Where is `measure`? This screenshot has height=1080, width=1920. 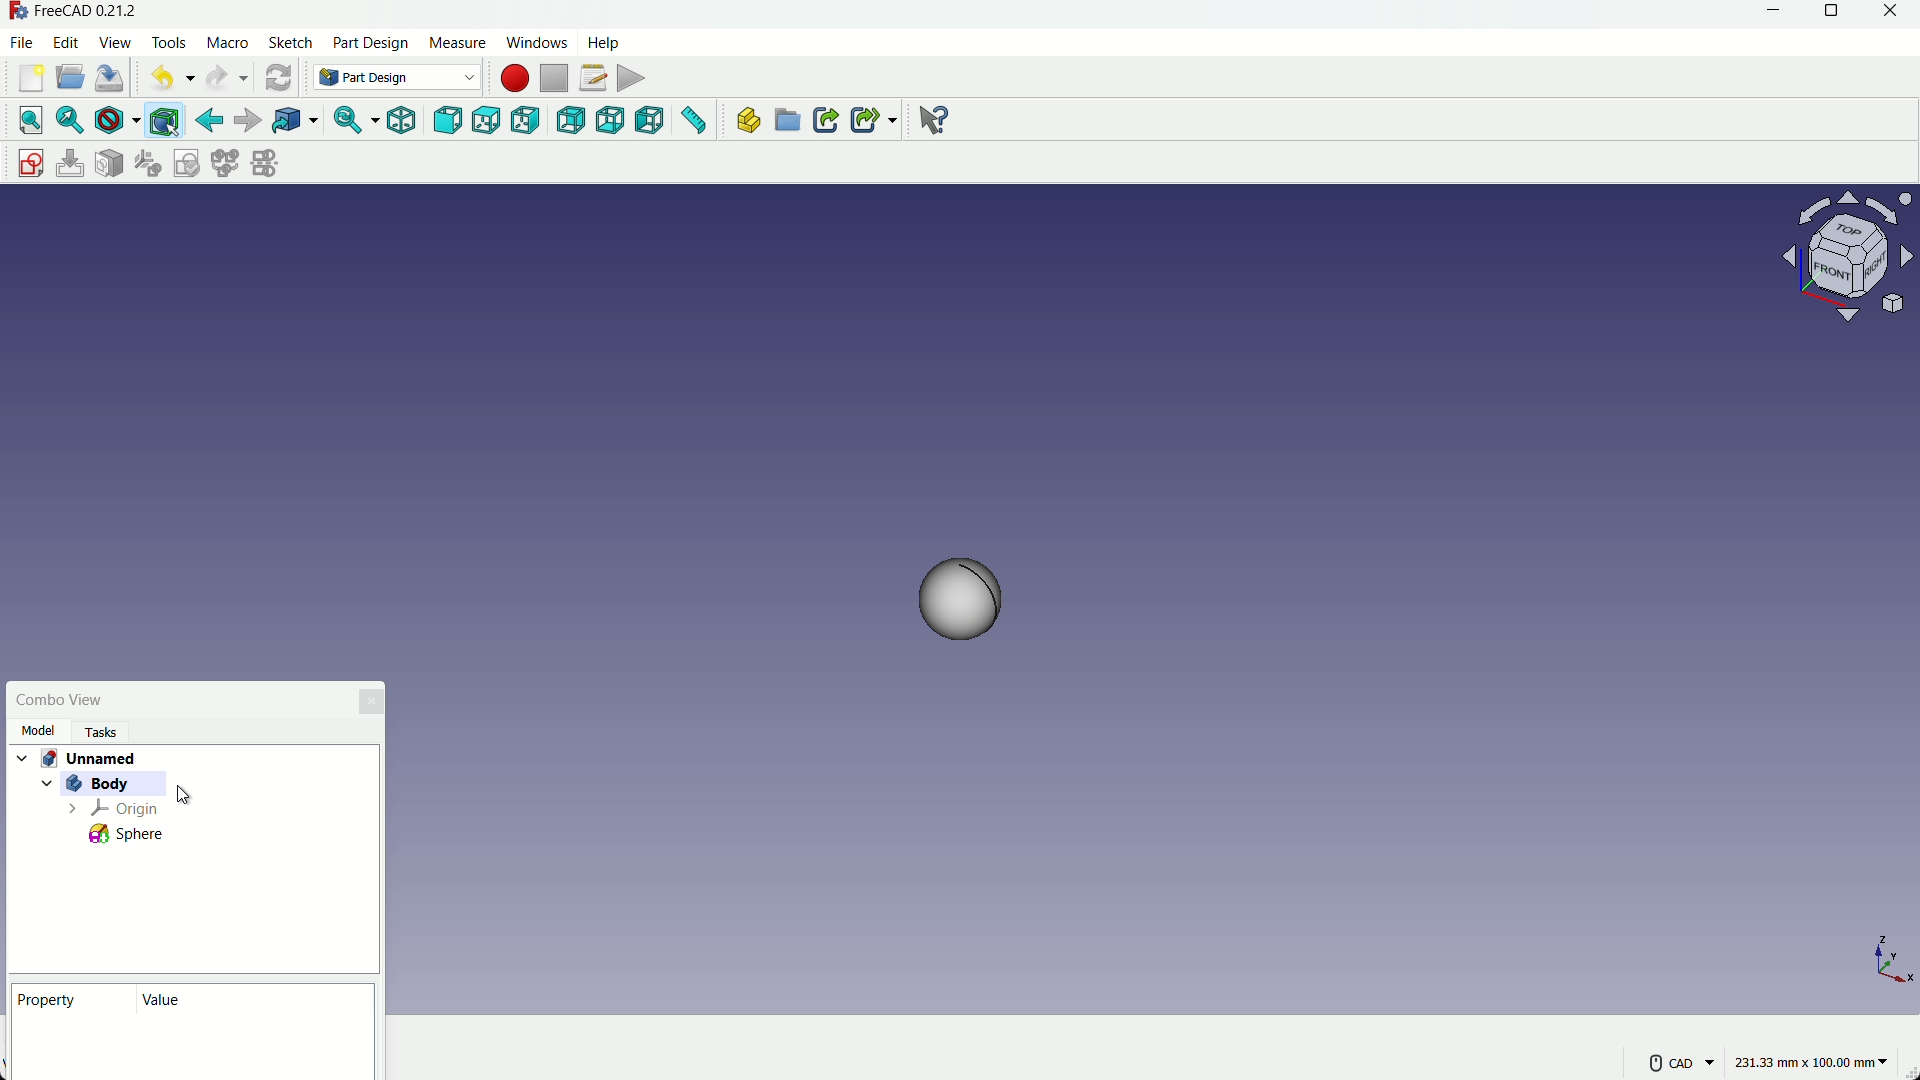 measure is located at coordinates (693, 121).